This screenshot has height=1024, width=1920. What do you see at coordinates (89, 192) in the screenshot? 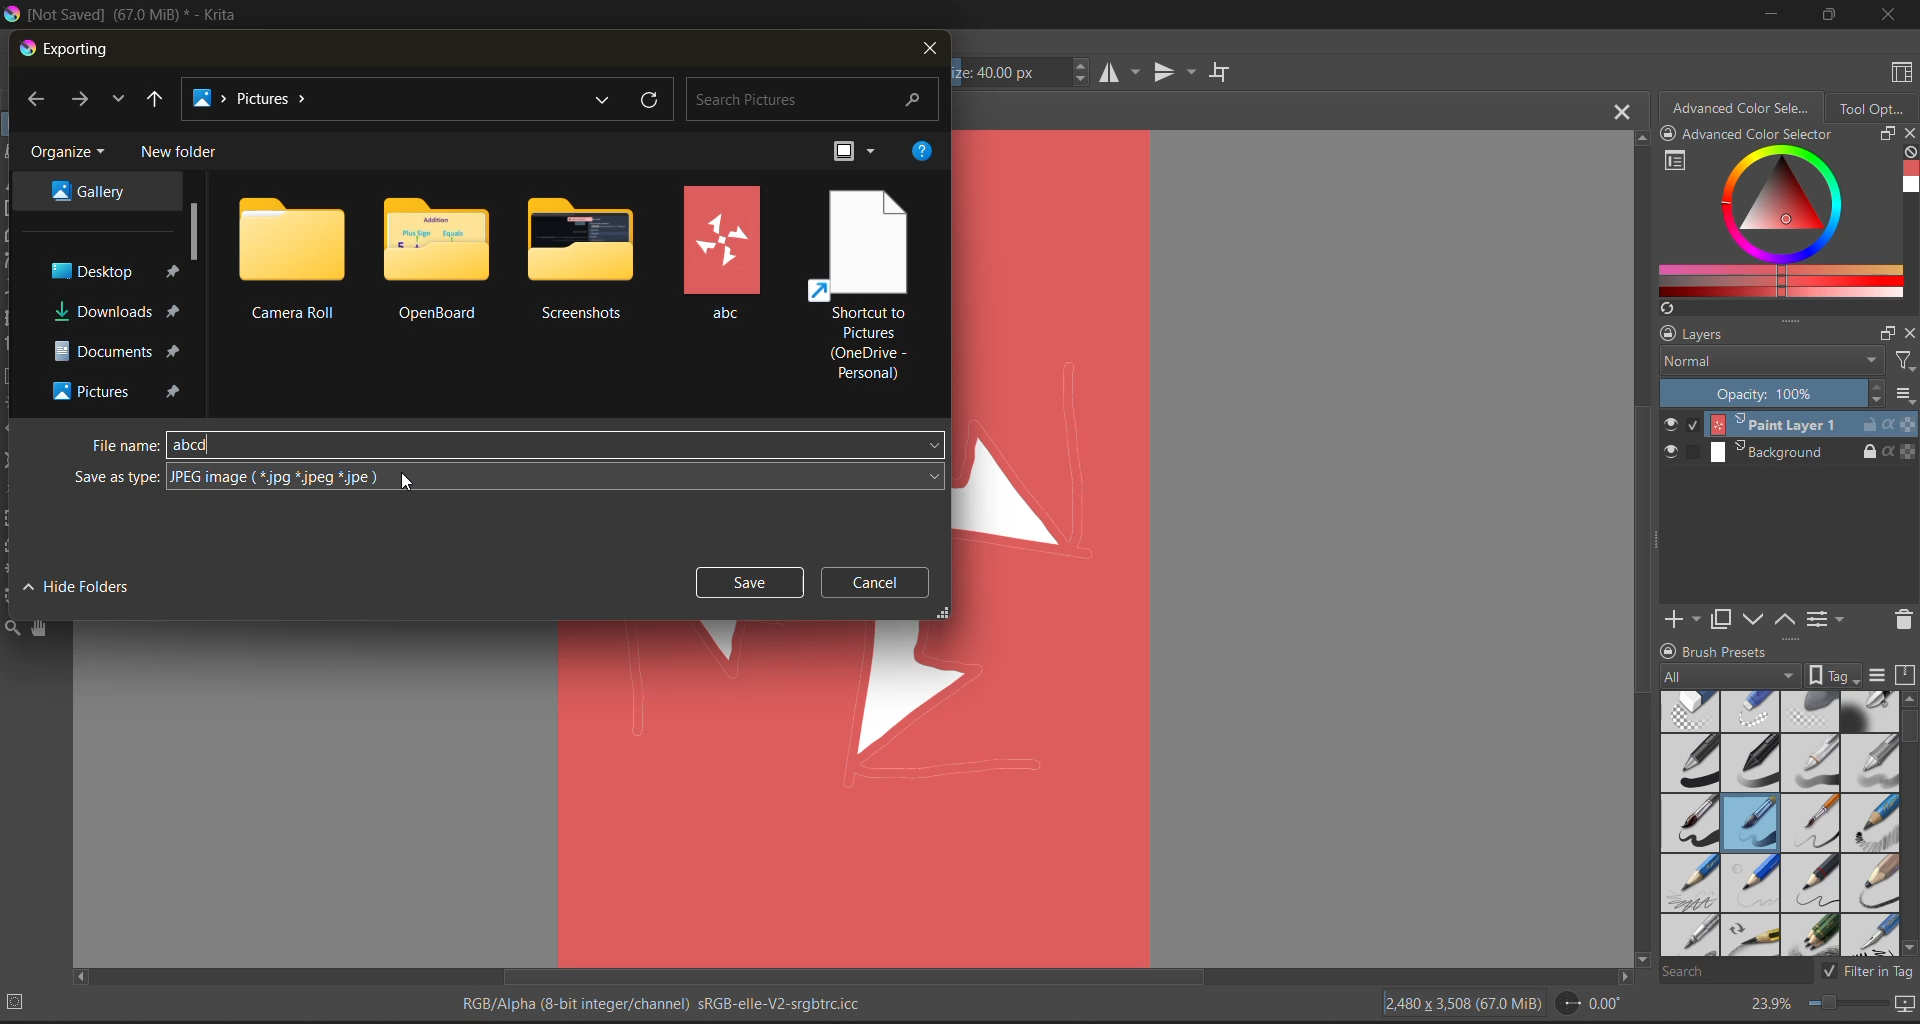
I see `file destination` at bounding box center [89, 192].